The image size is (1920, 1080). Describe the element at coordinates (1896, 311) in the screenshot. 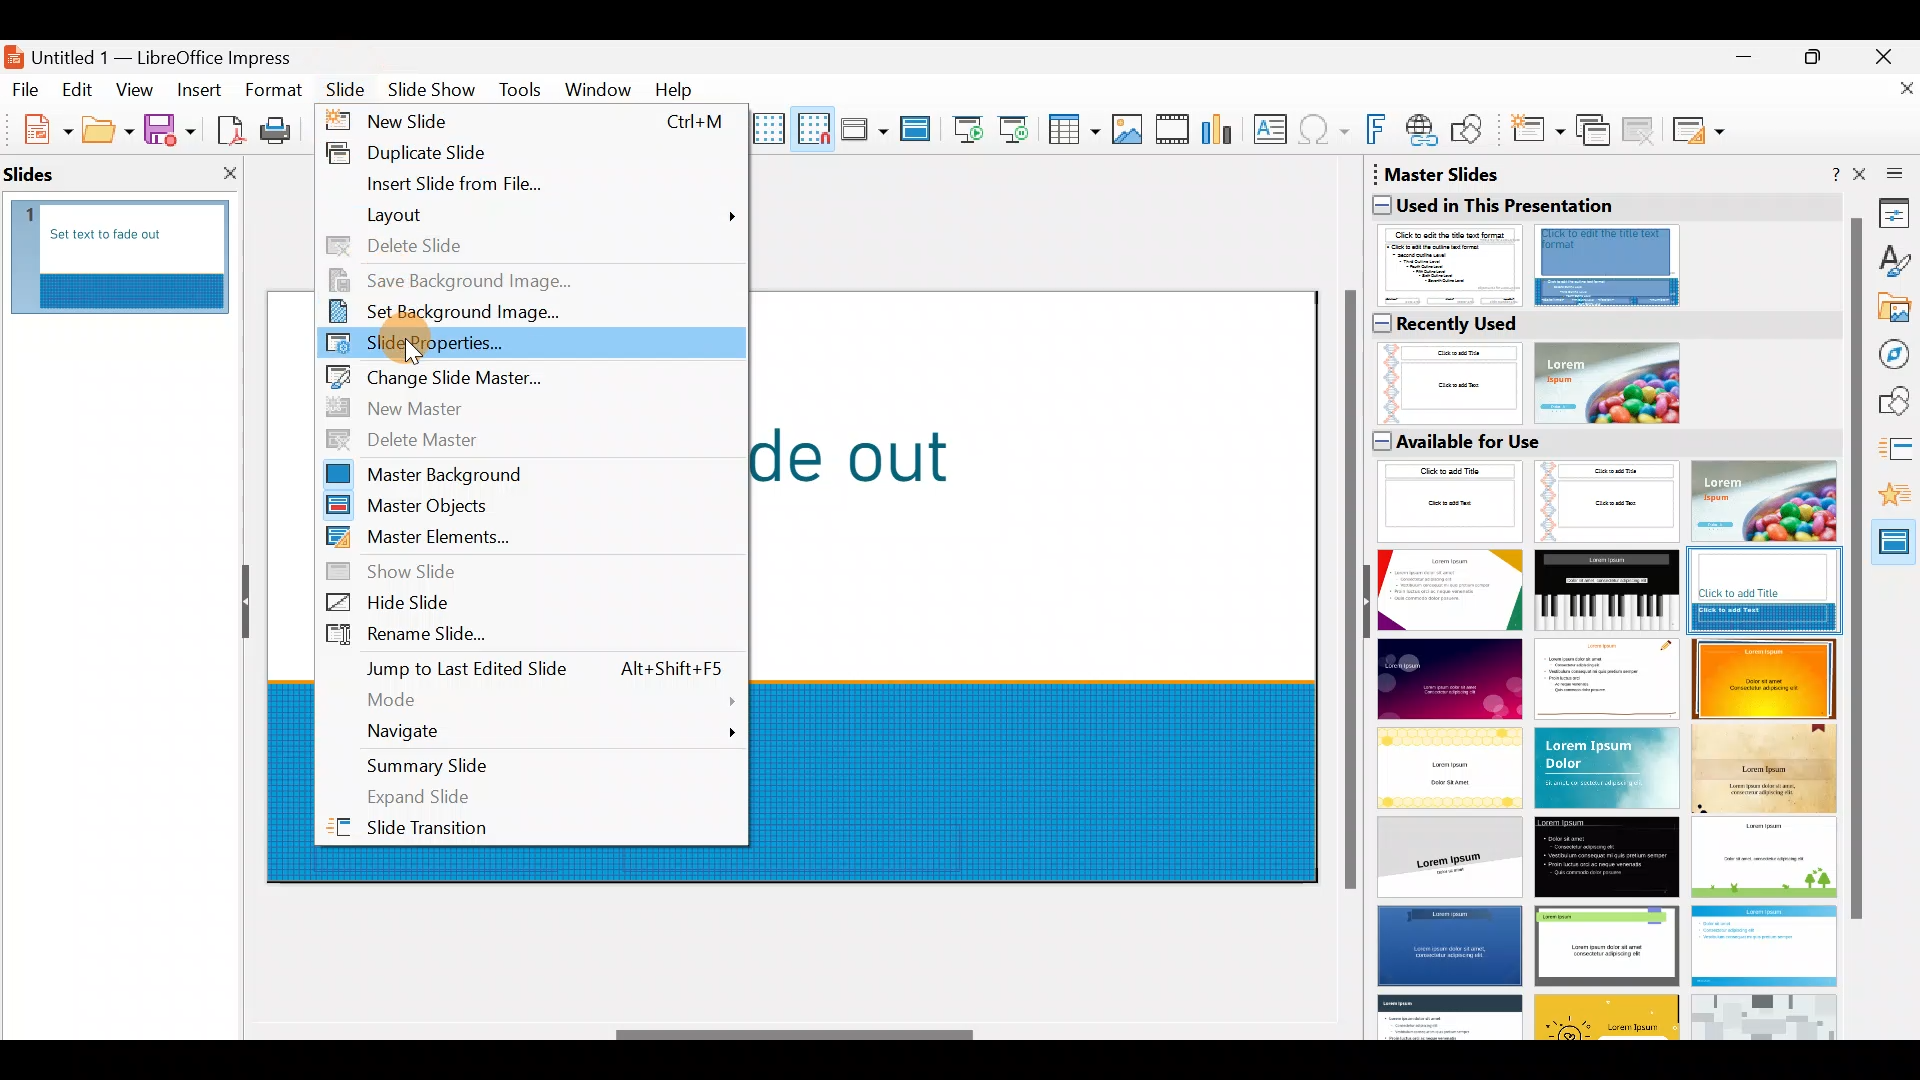

I see `Gallery` at that location.